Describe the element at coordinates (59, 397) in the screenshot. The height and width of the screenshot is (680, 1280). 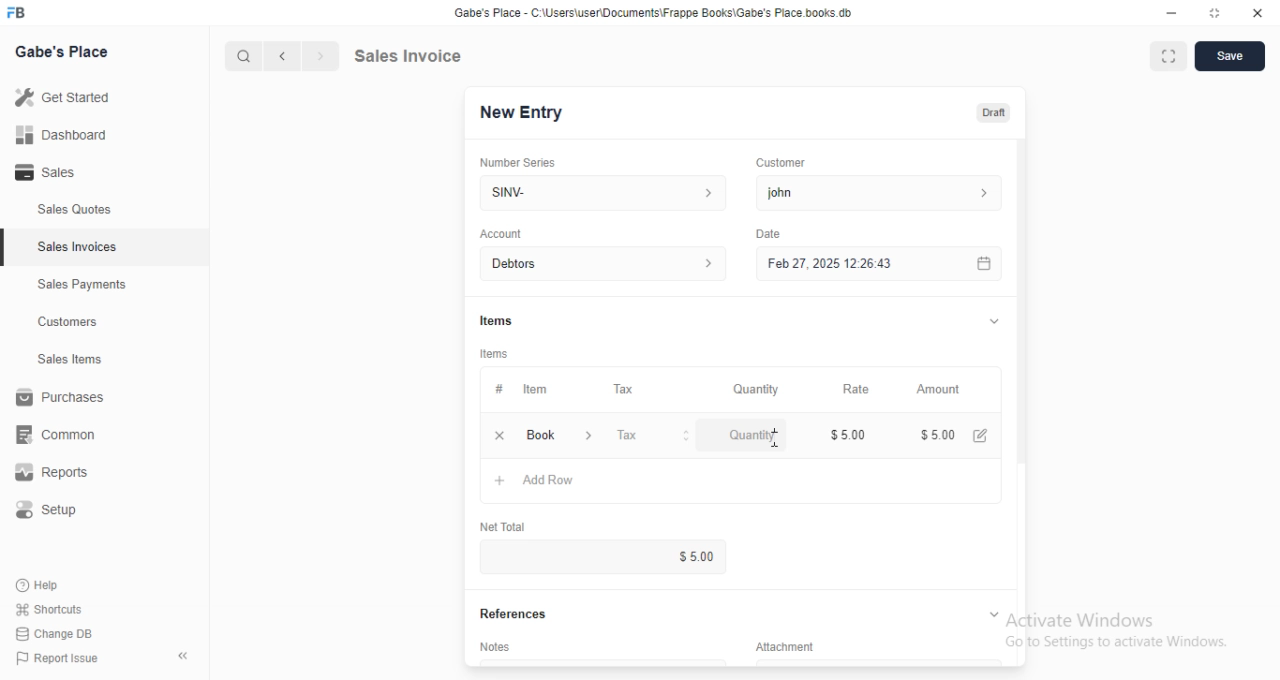
I see `Purchases` at that location.